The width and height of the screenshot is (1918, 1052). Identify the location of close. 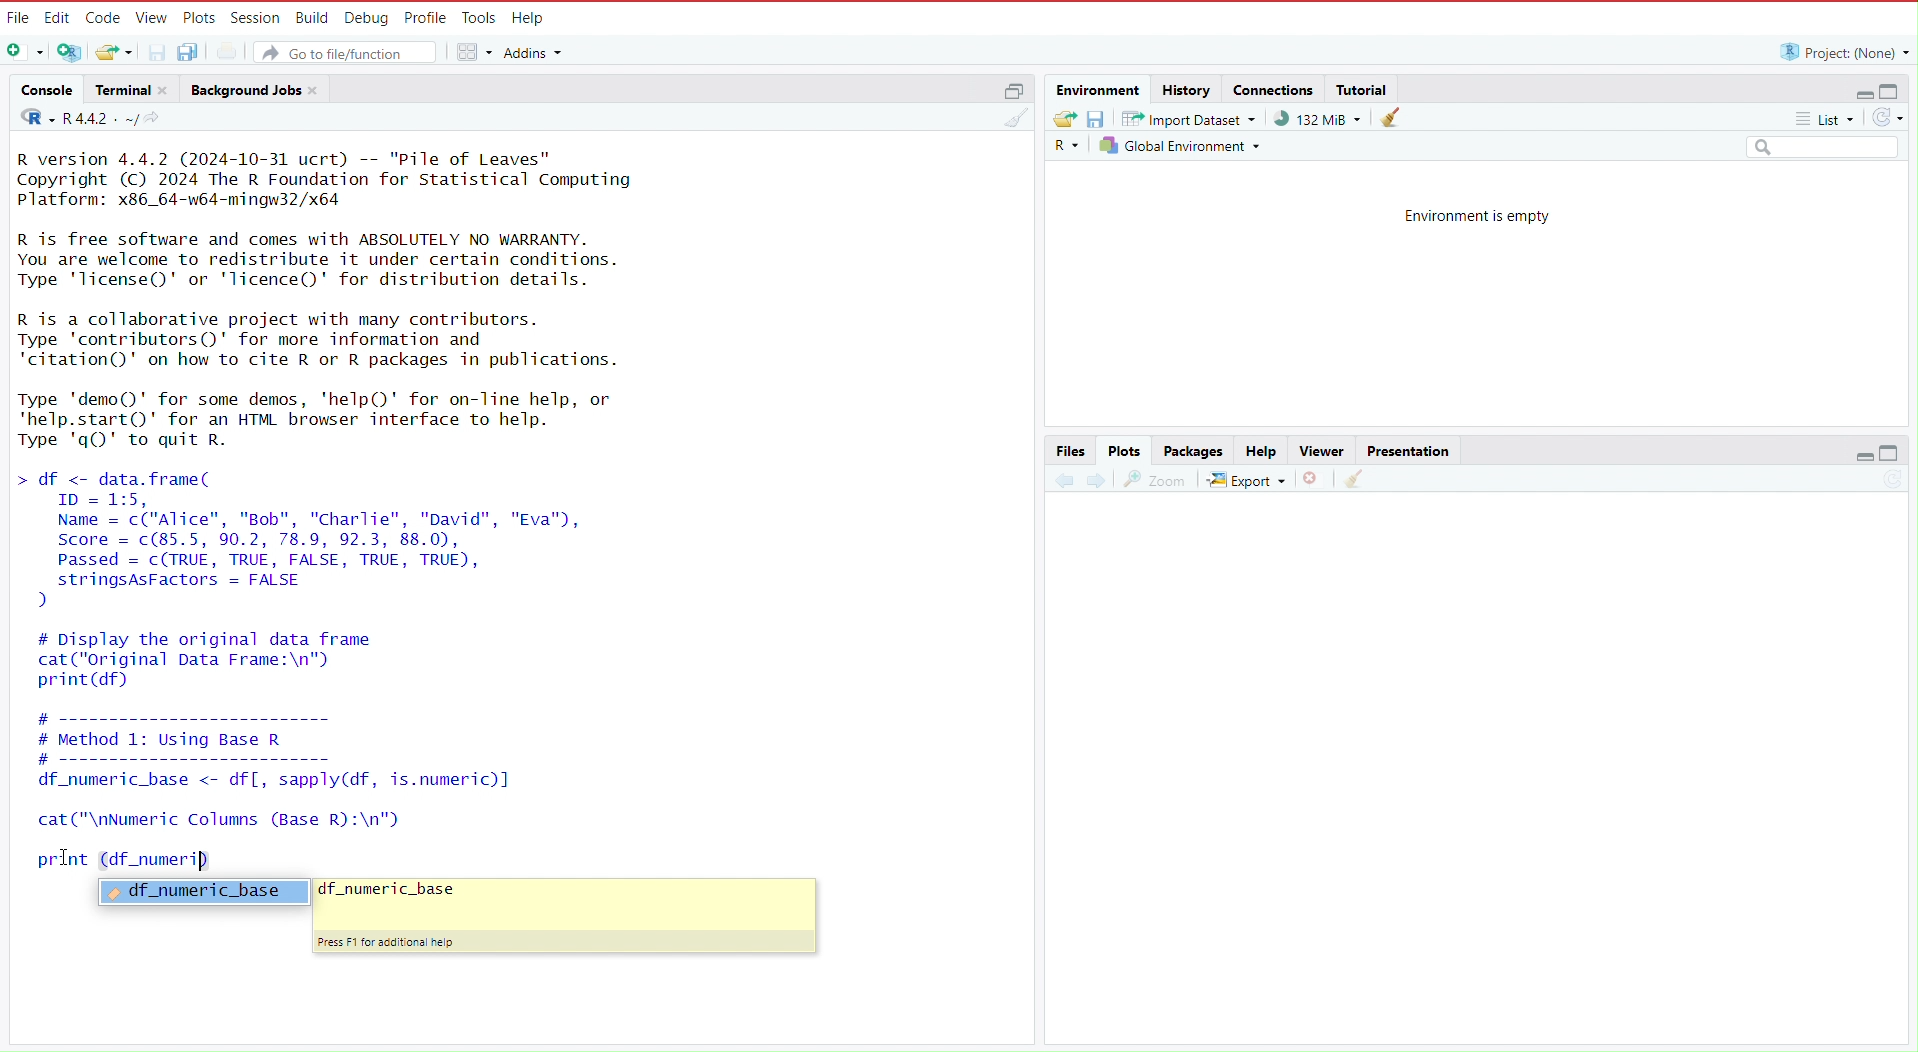
(167, 89).